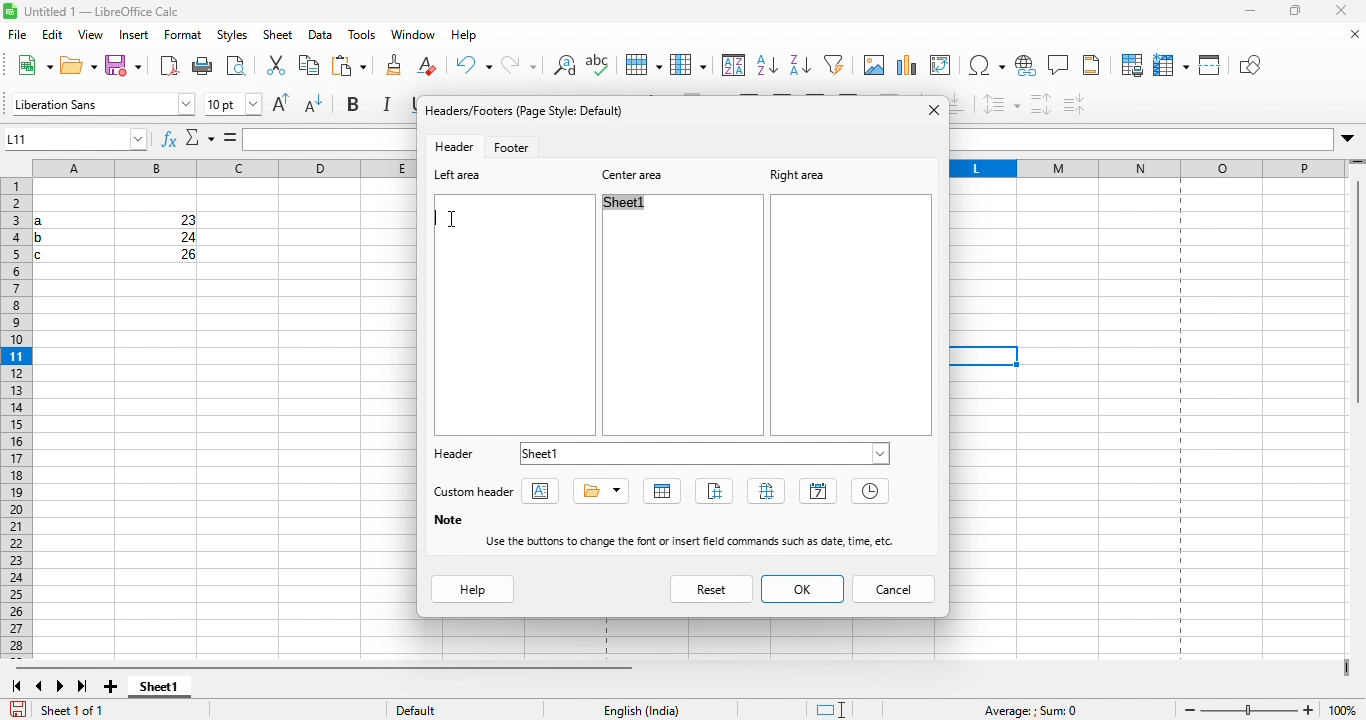 The height and width of the screenshot is (720, 1366). What do you see at coordinates (1040, 104) in the screenshot?
I see `increase paragraph spacing` at bounding box center [1040, 104].